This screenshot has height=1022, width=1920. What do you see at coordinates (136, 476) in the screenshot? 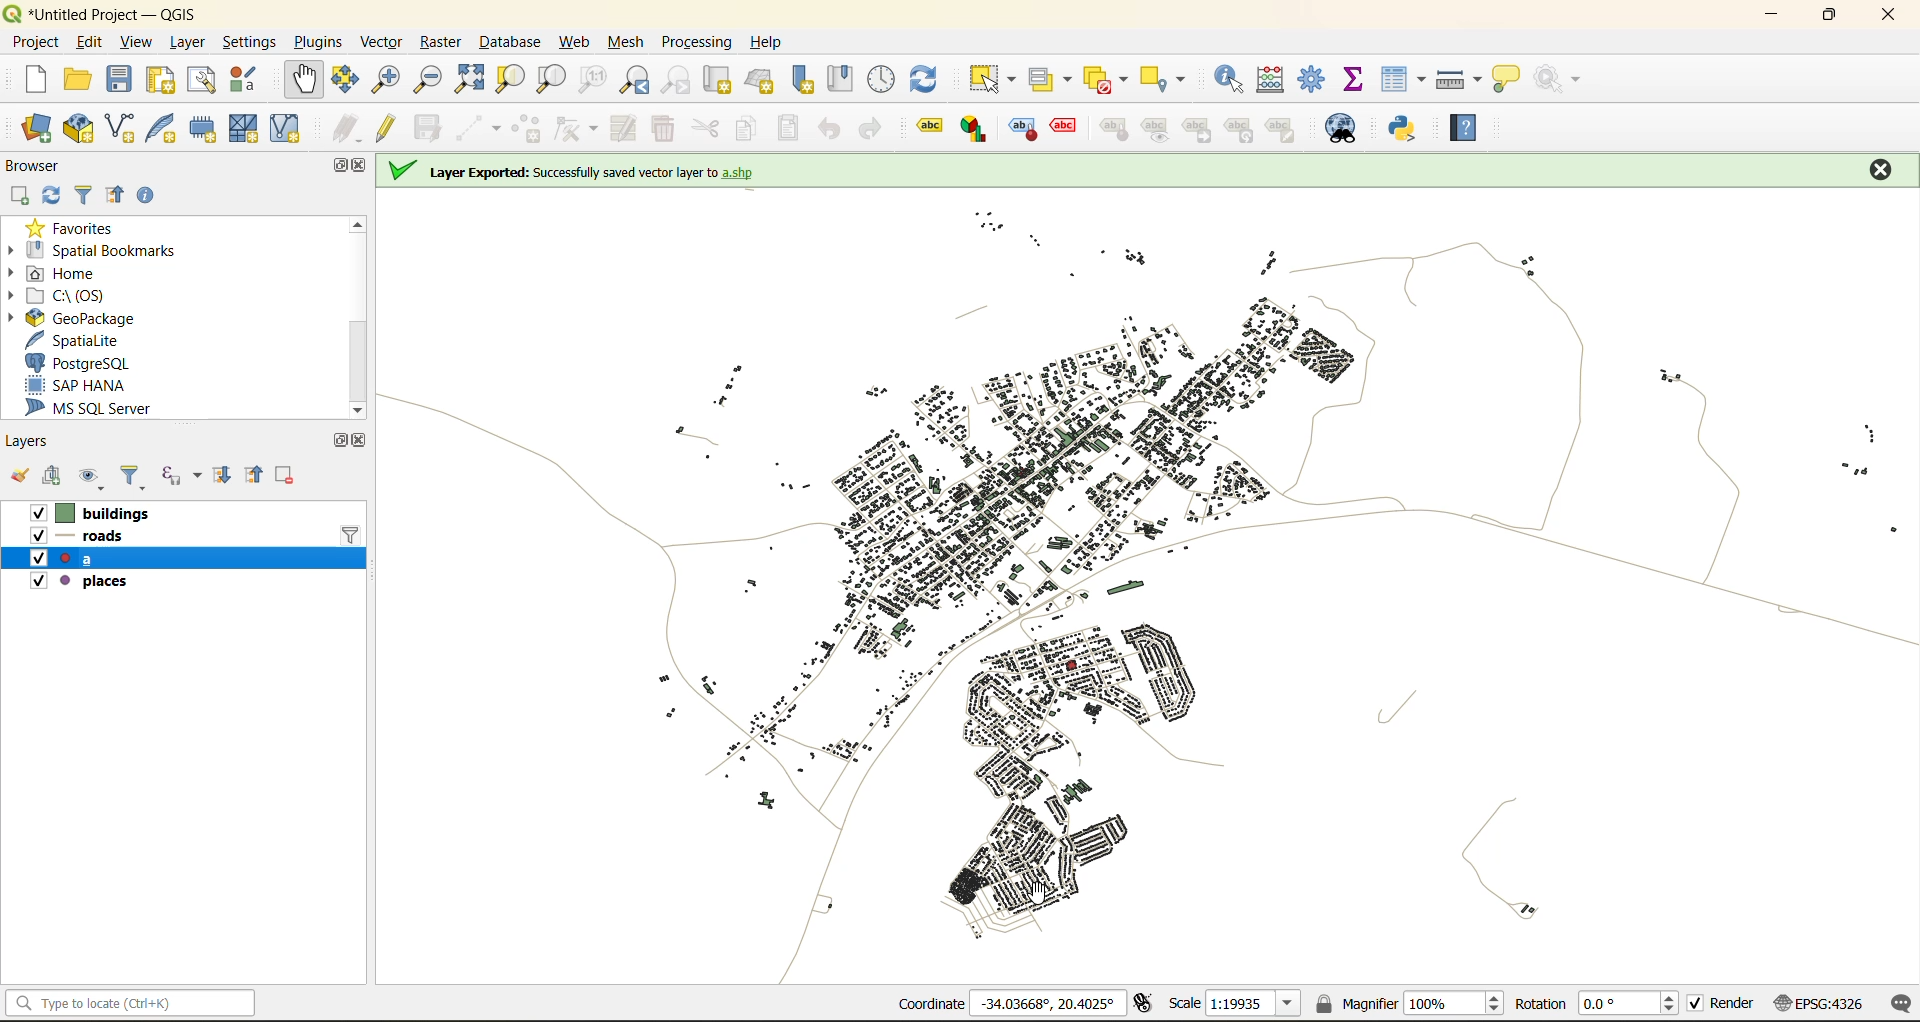
I see `filter` at bounding box center [136, 476].